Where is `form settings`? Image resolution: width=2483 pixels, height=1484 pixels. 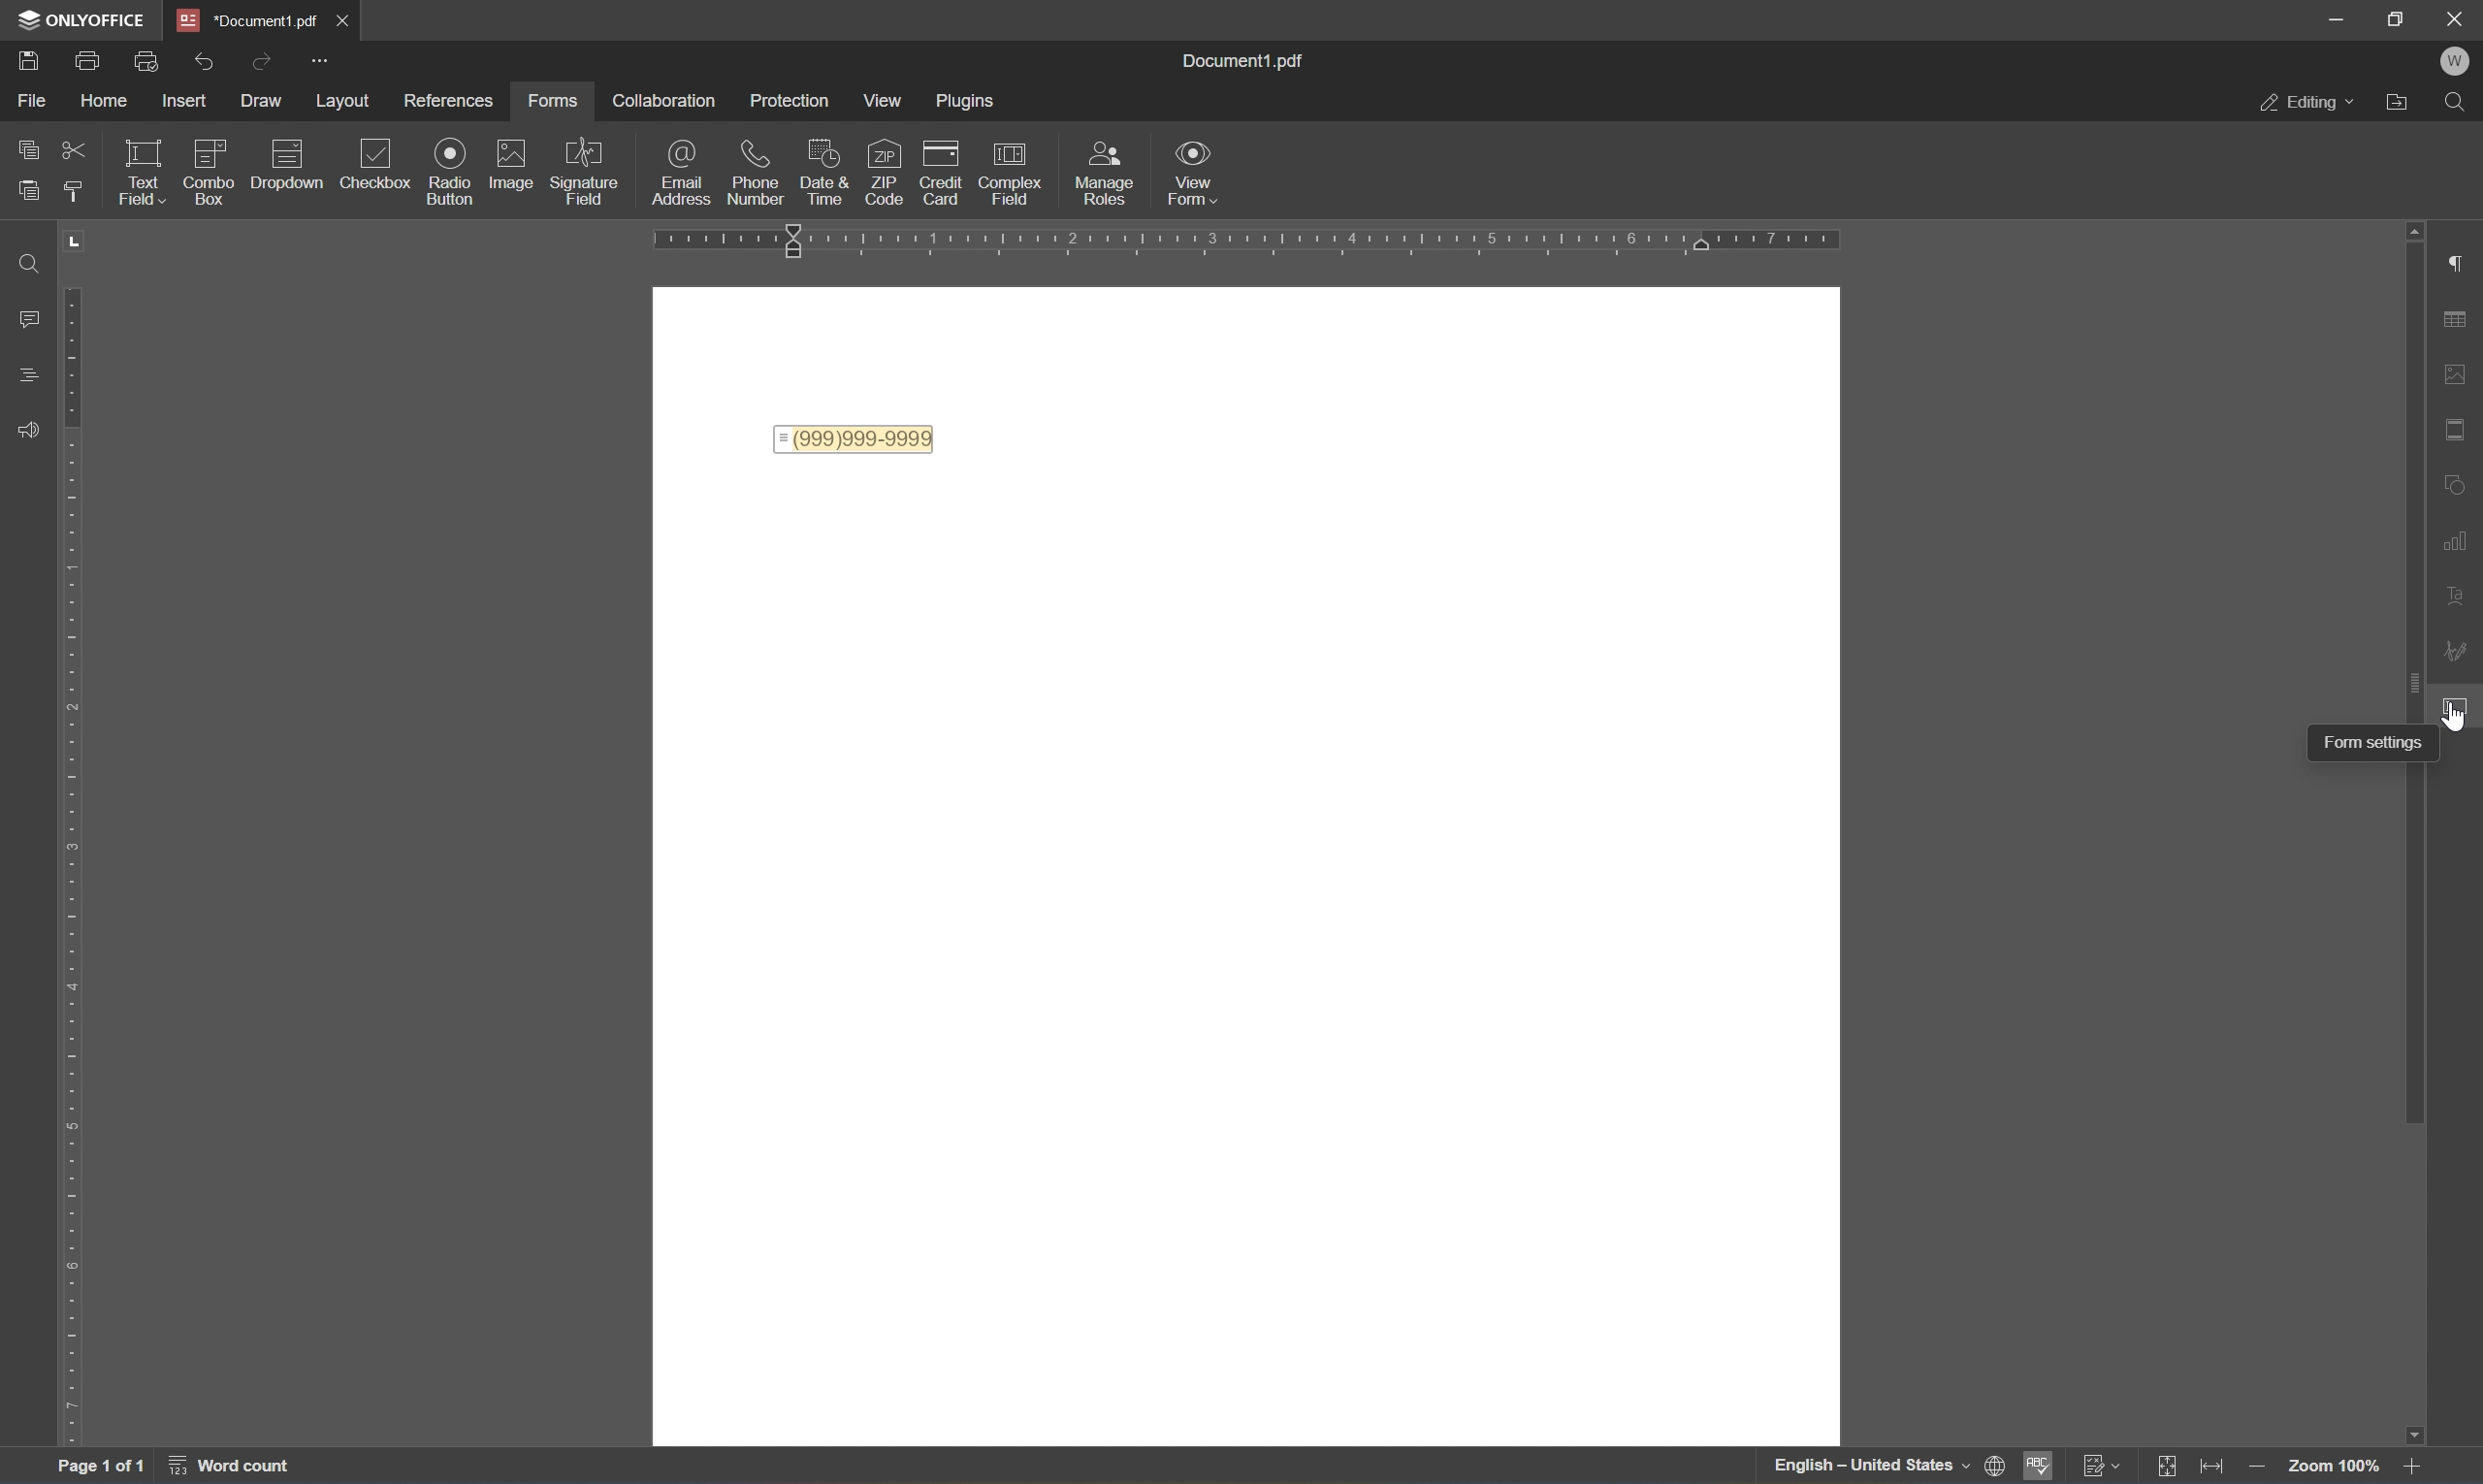
form settings is located at coordinates (2375, 741).